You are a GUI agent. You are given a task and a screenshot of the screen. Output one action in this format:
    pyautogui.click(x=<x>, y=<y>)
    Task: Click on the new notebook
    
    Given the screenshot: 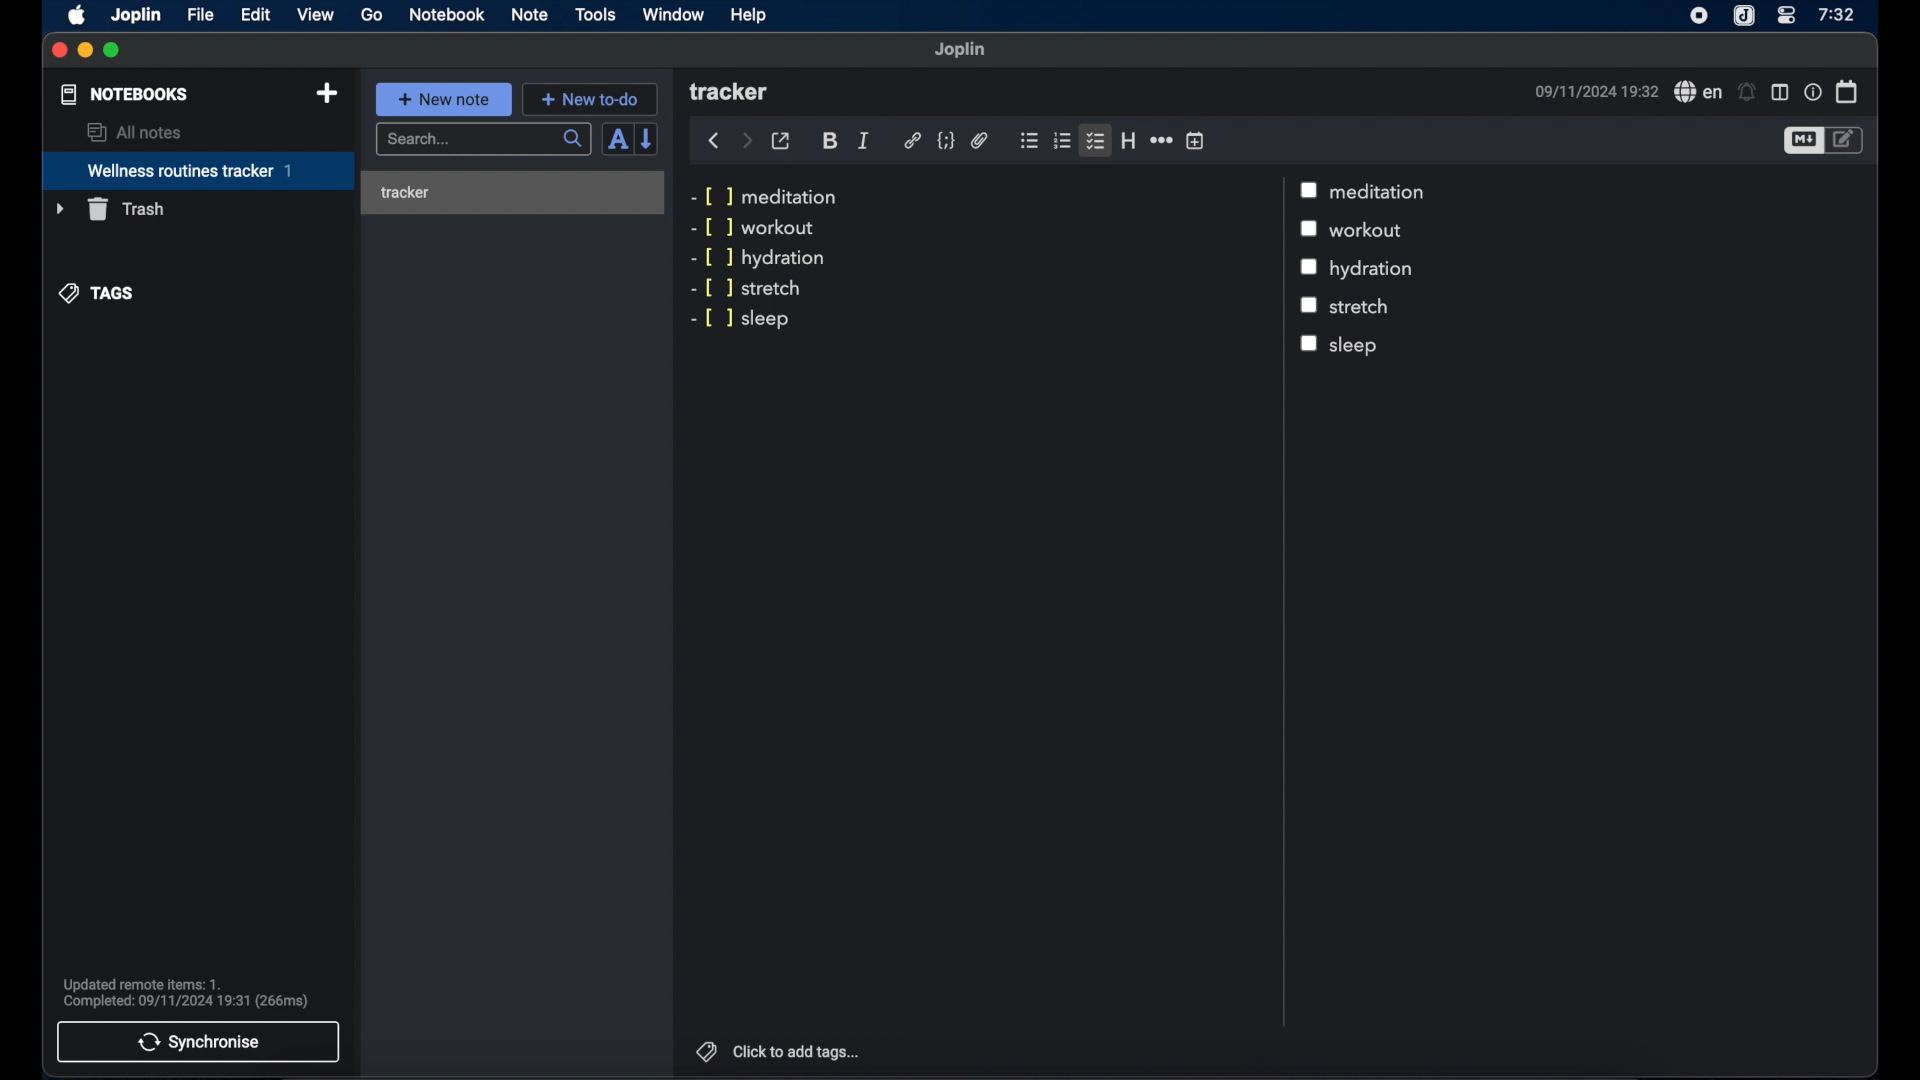 What is the action you would take?
    pyautogui.click(x=329, y=94)
    